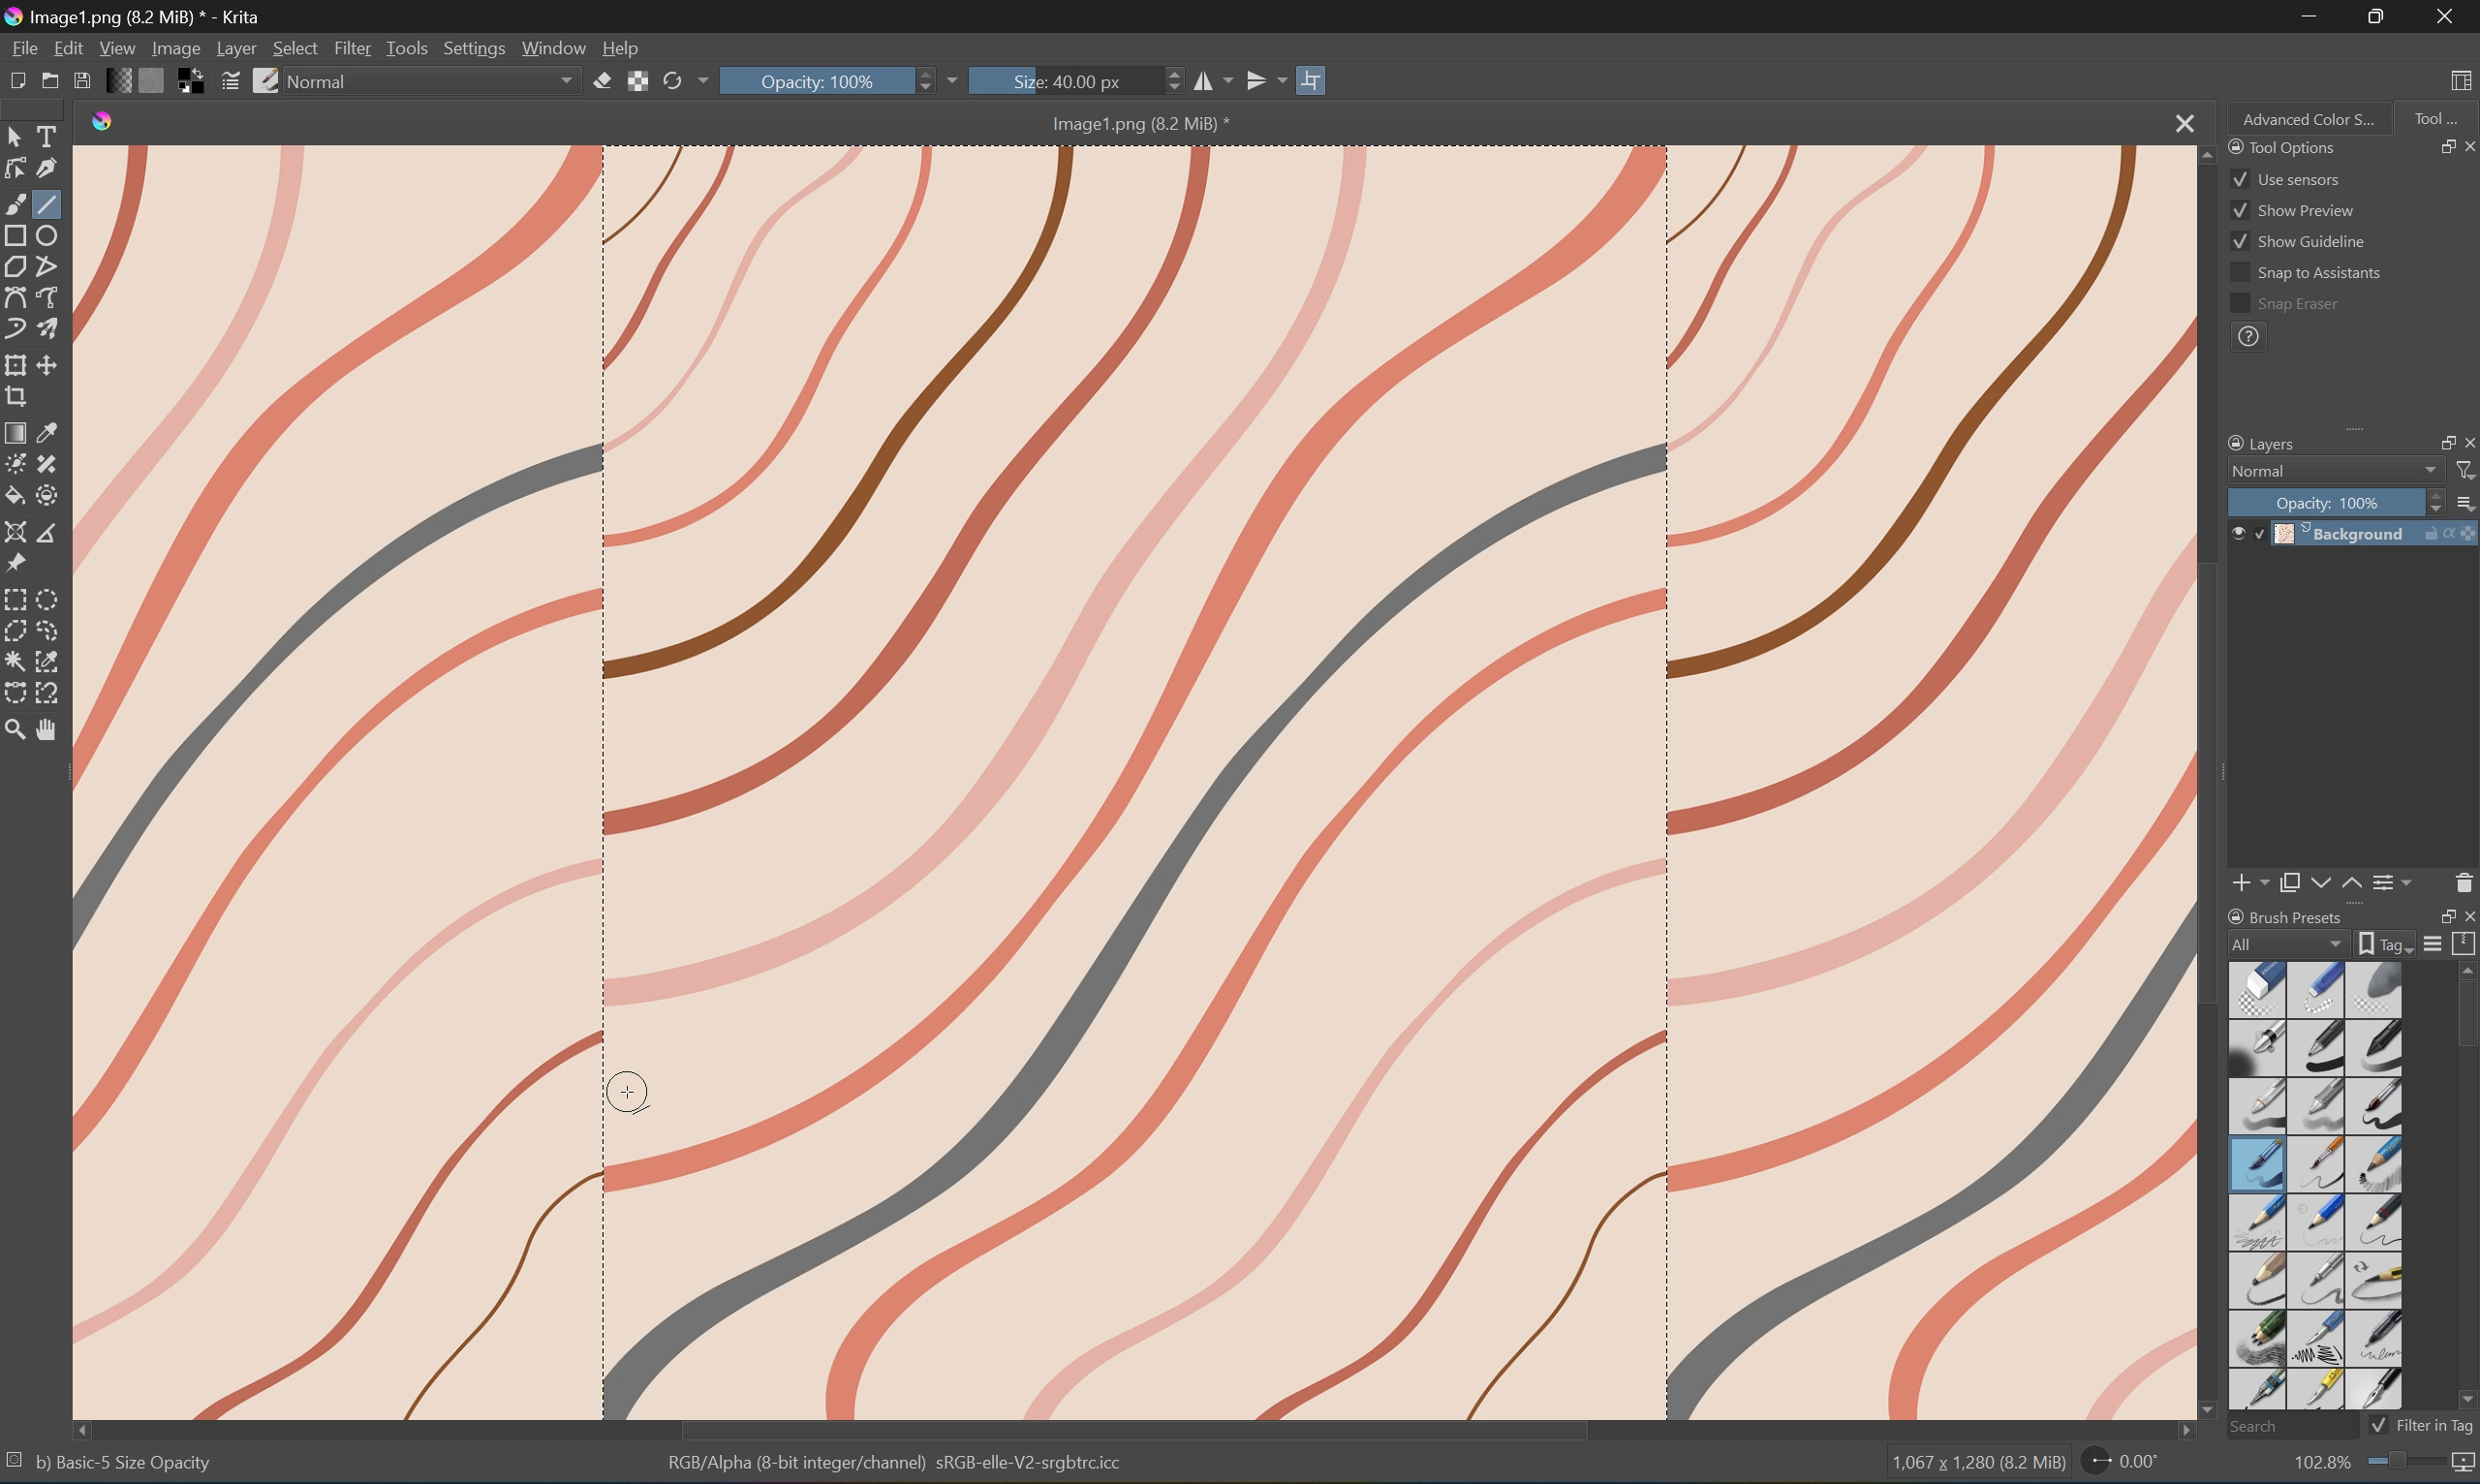 Image resolution: width=2480 pixels, height=1484 pixels. What do you see at coordinates (16, 364) in the screenshot?
I see `Transform the layer or selection` at bounding box center [16, 364].